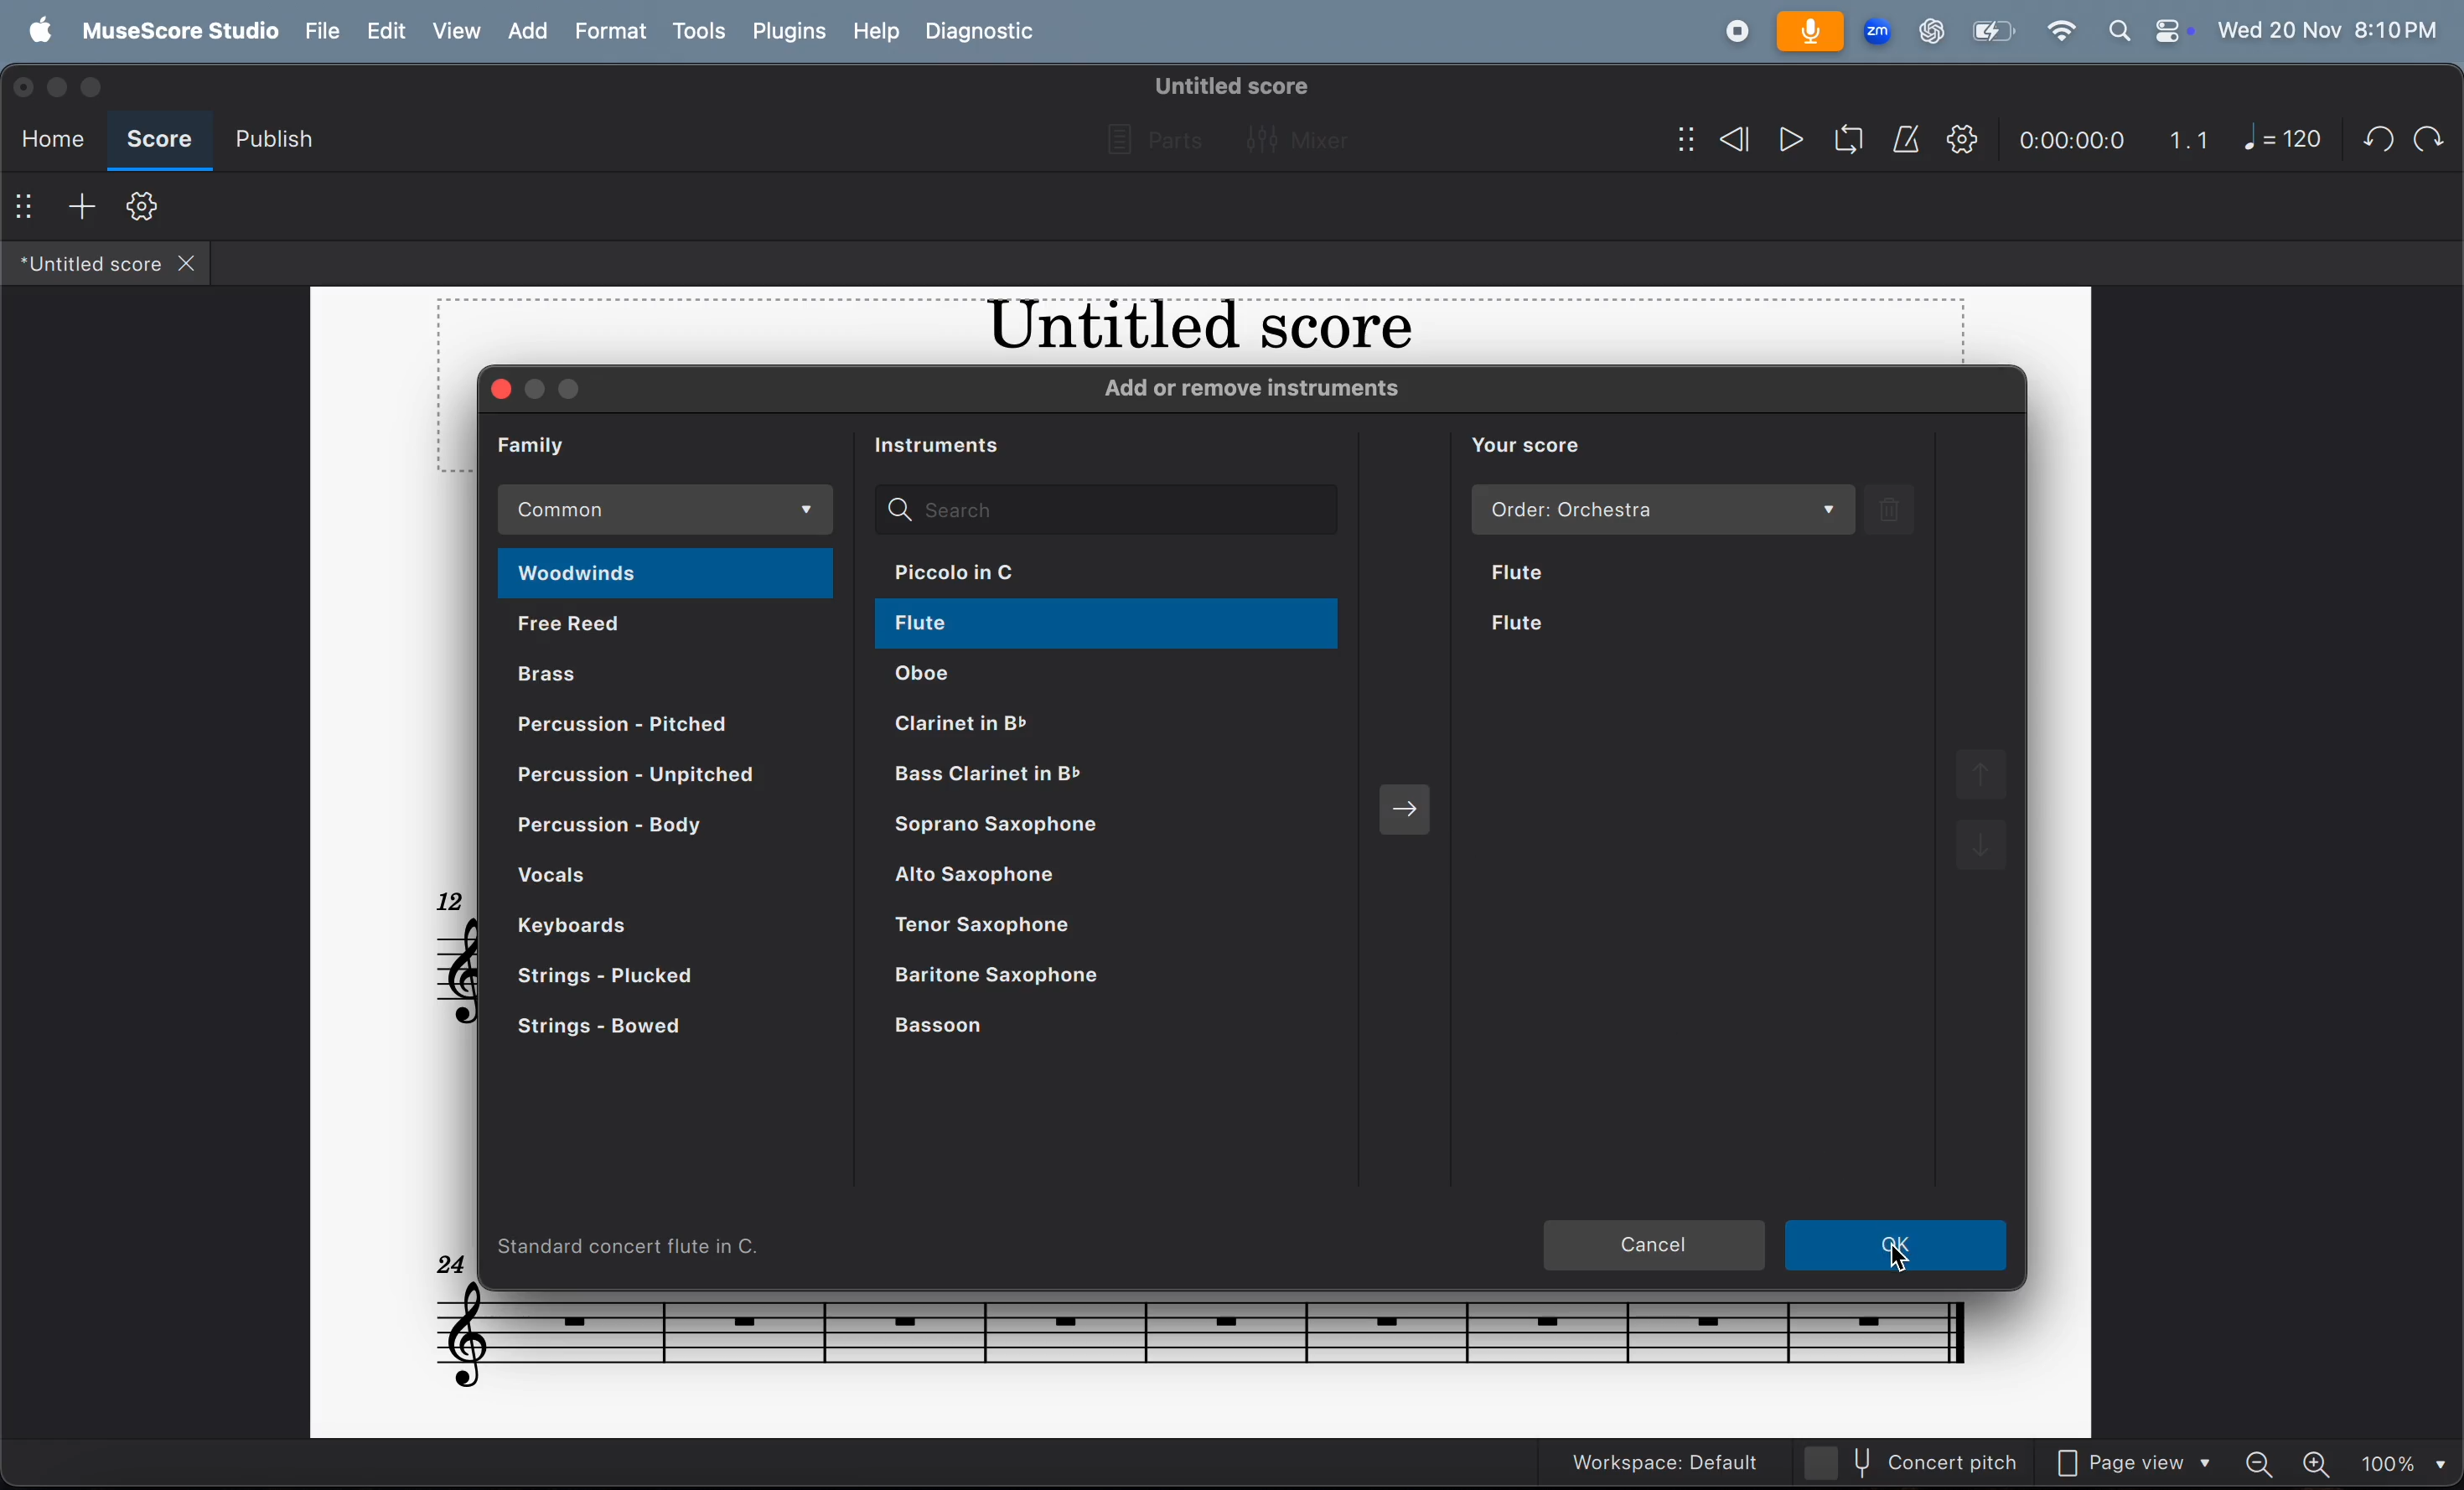  I want to click on play, so click(1784, 137).